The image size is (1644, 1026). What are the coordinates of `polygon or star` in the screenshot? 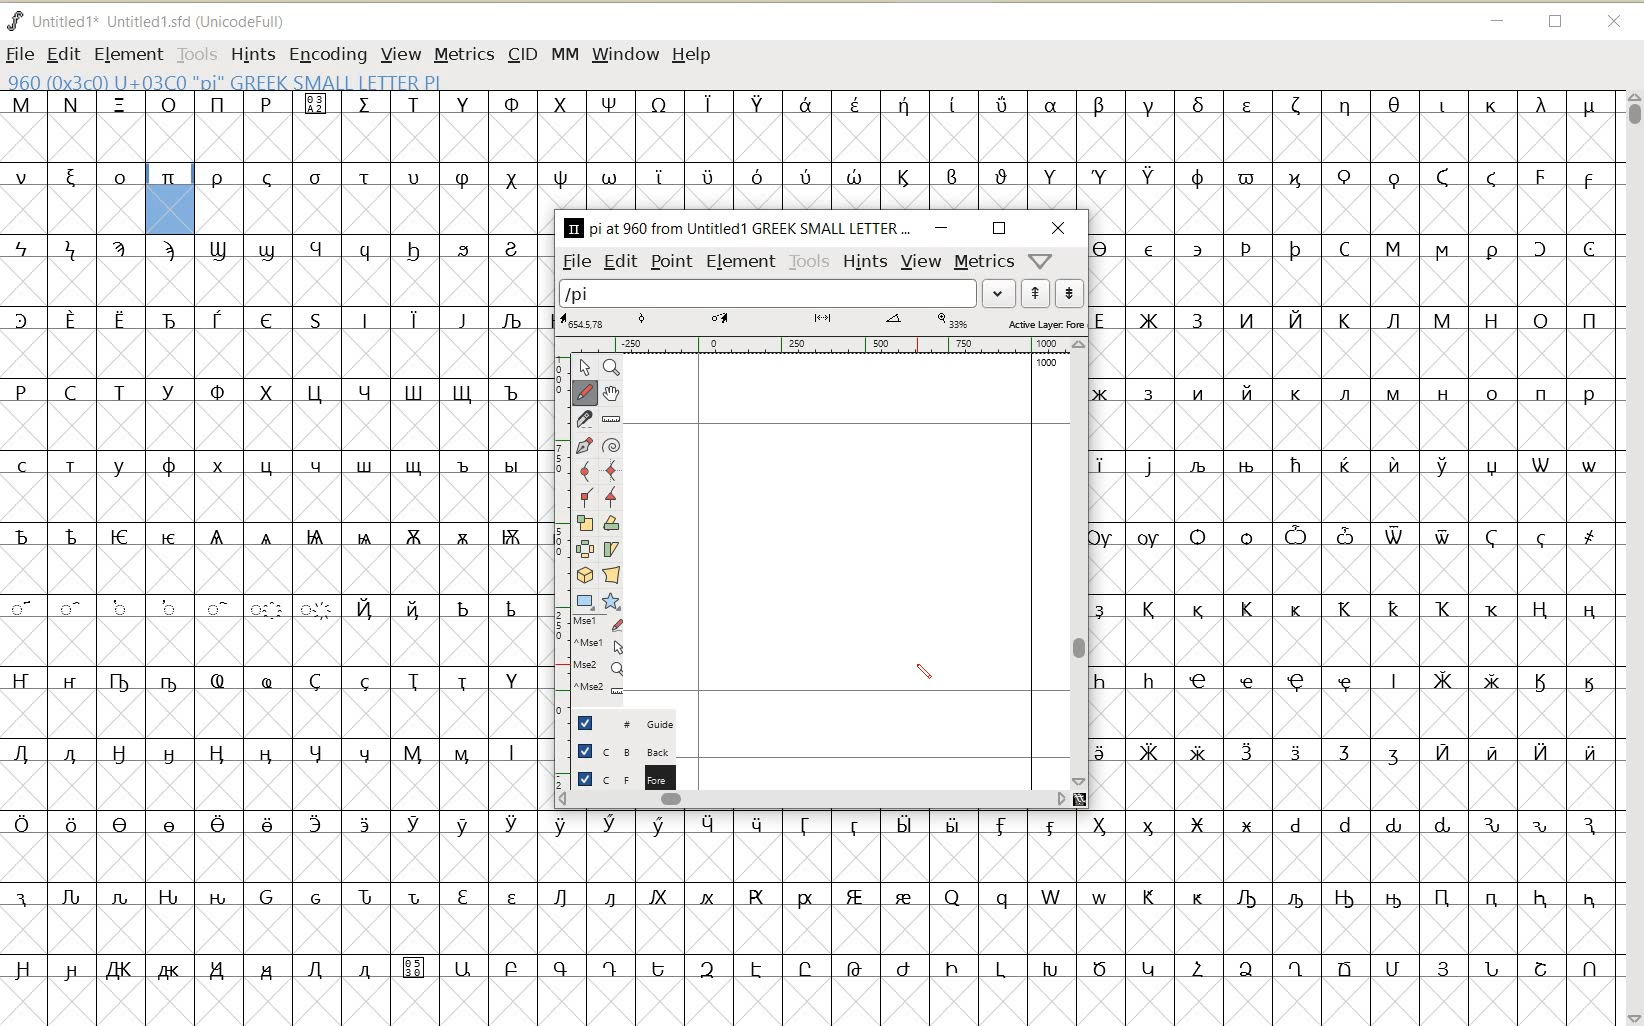 It's located at (610, 602).